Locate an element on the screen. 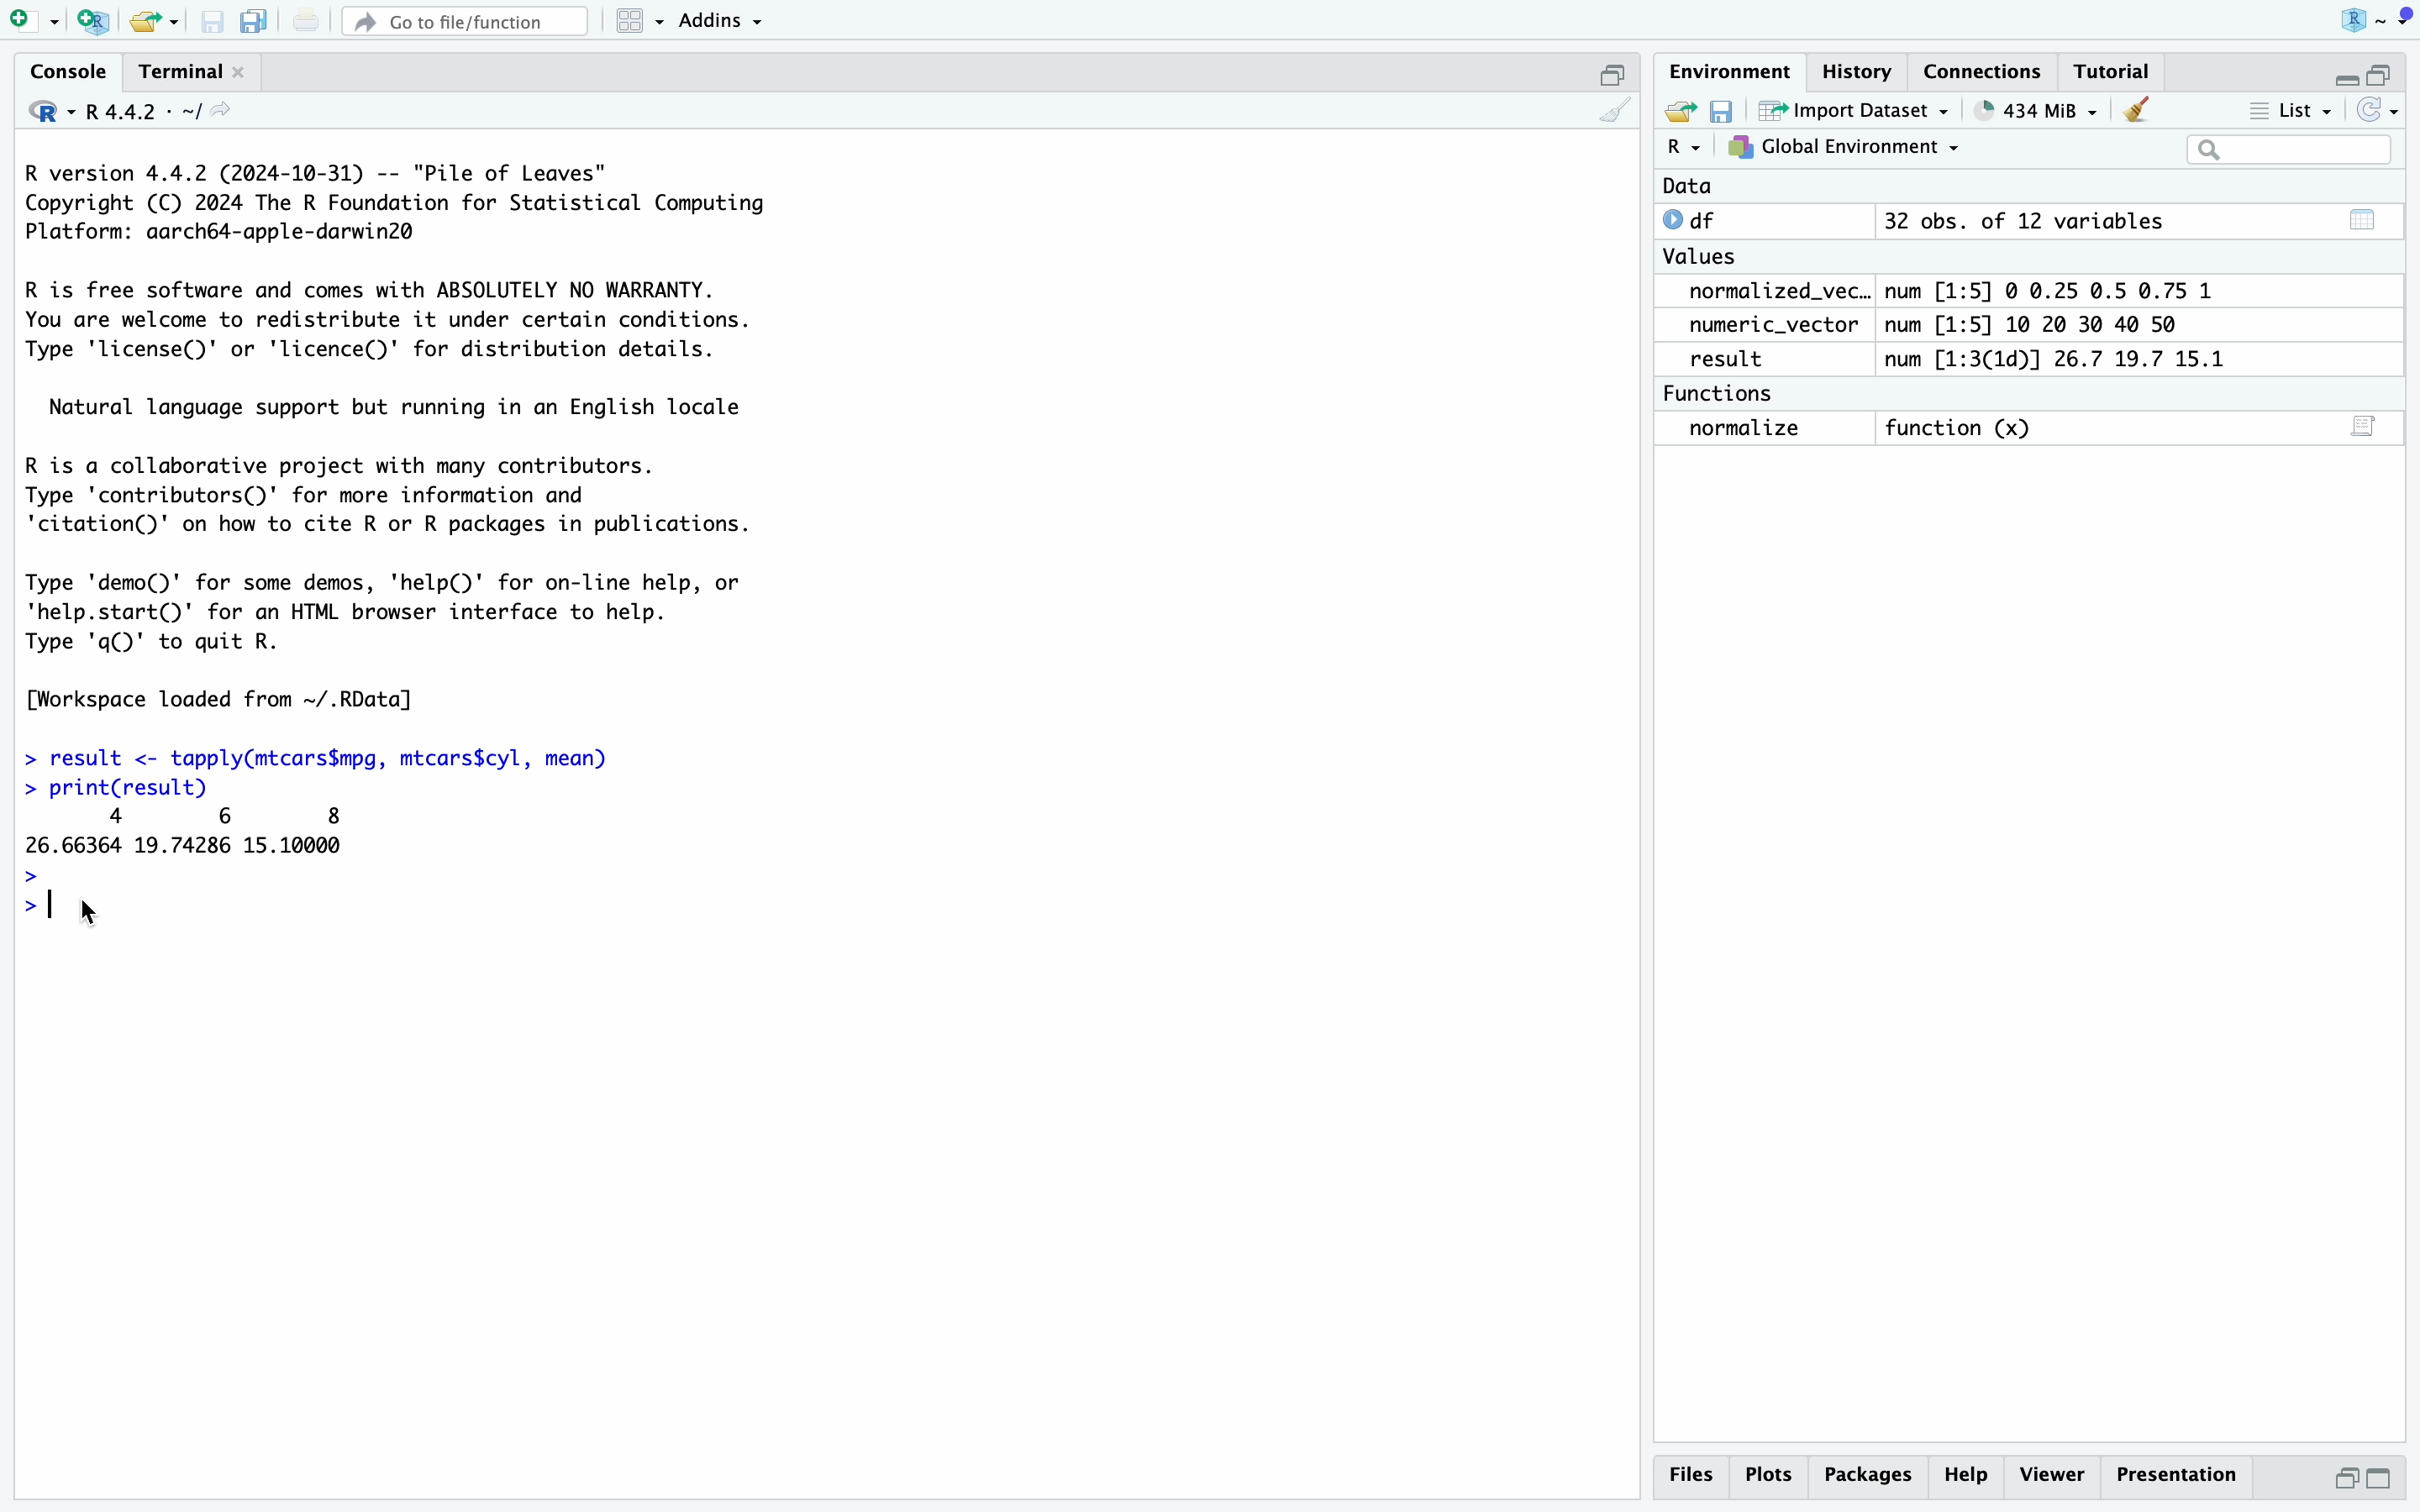 The height and width of the screenshot is (1512, 2420). Values is located at coordinates (1700, 258).